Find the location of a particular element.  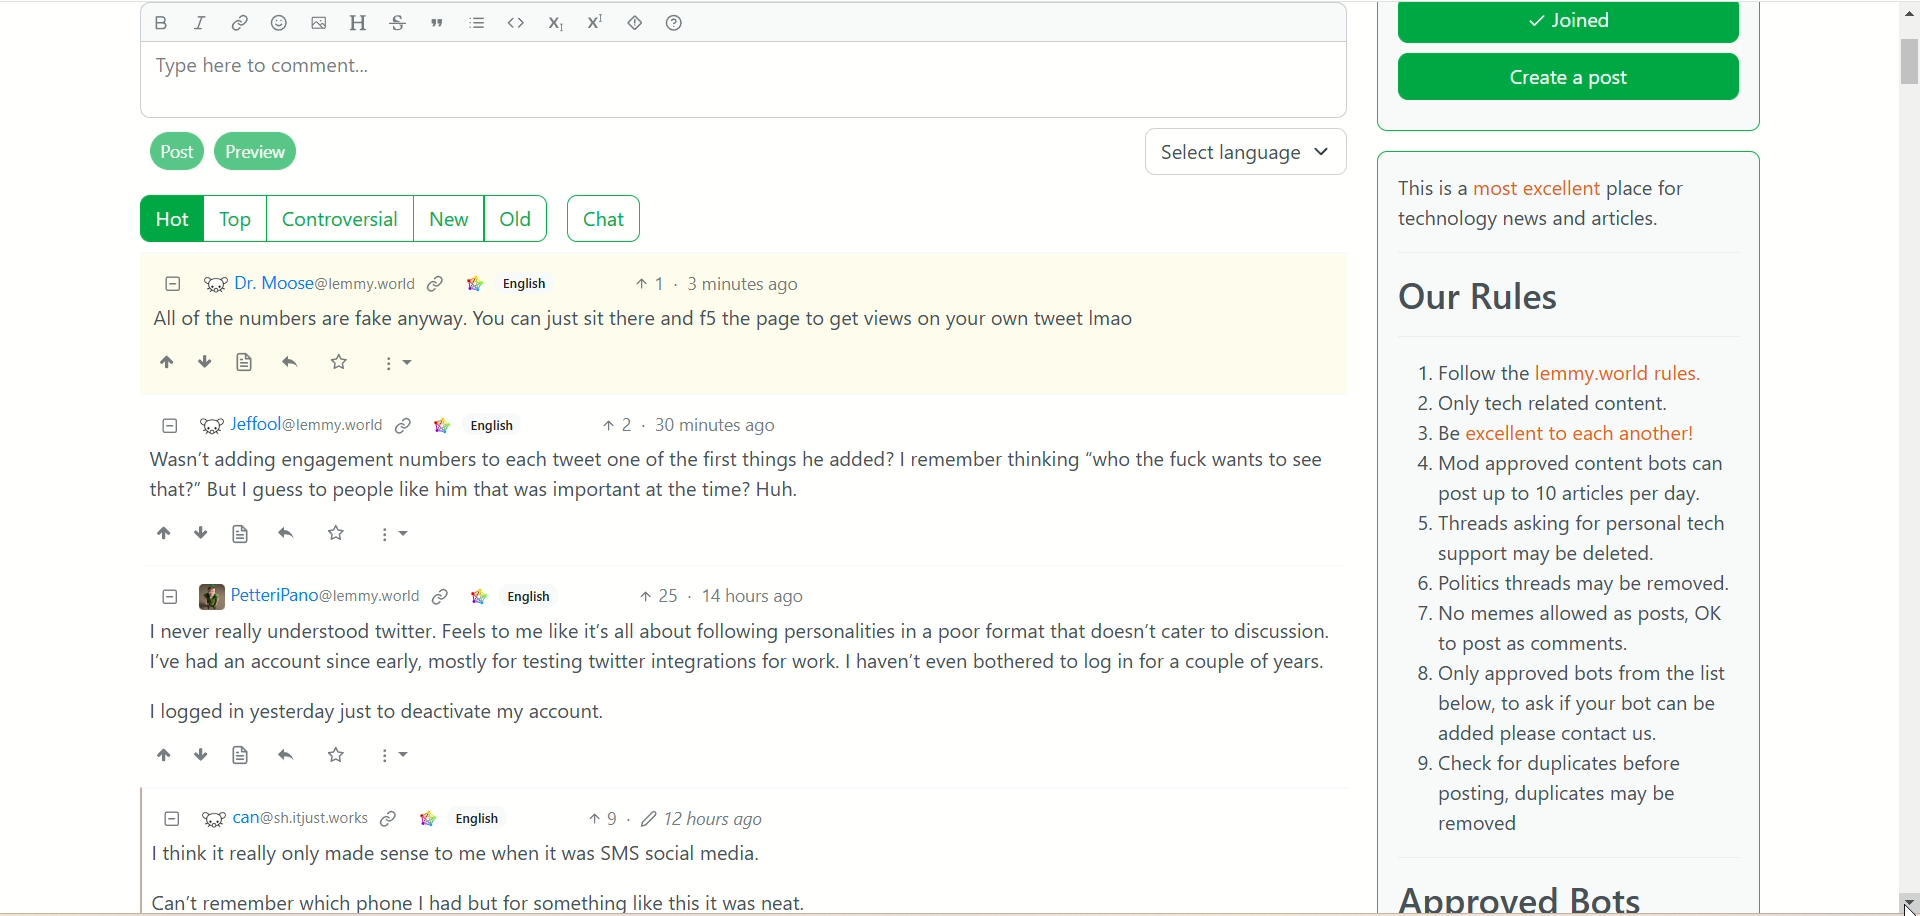

Upvote 2 is located at coordinates (620, 425).